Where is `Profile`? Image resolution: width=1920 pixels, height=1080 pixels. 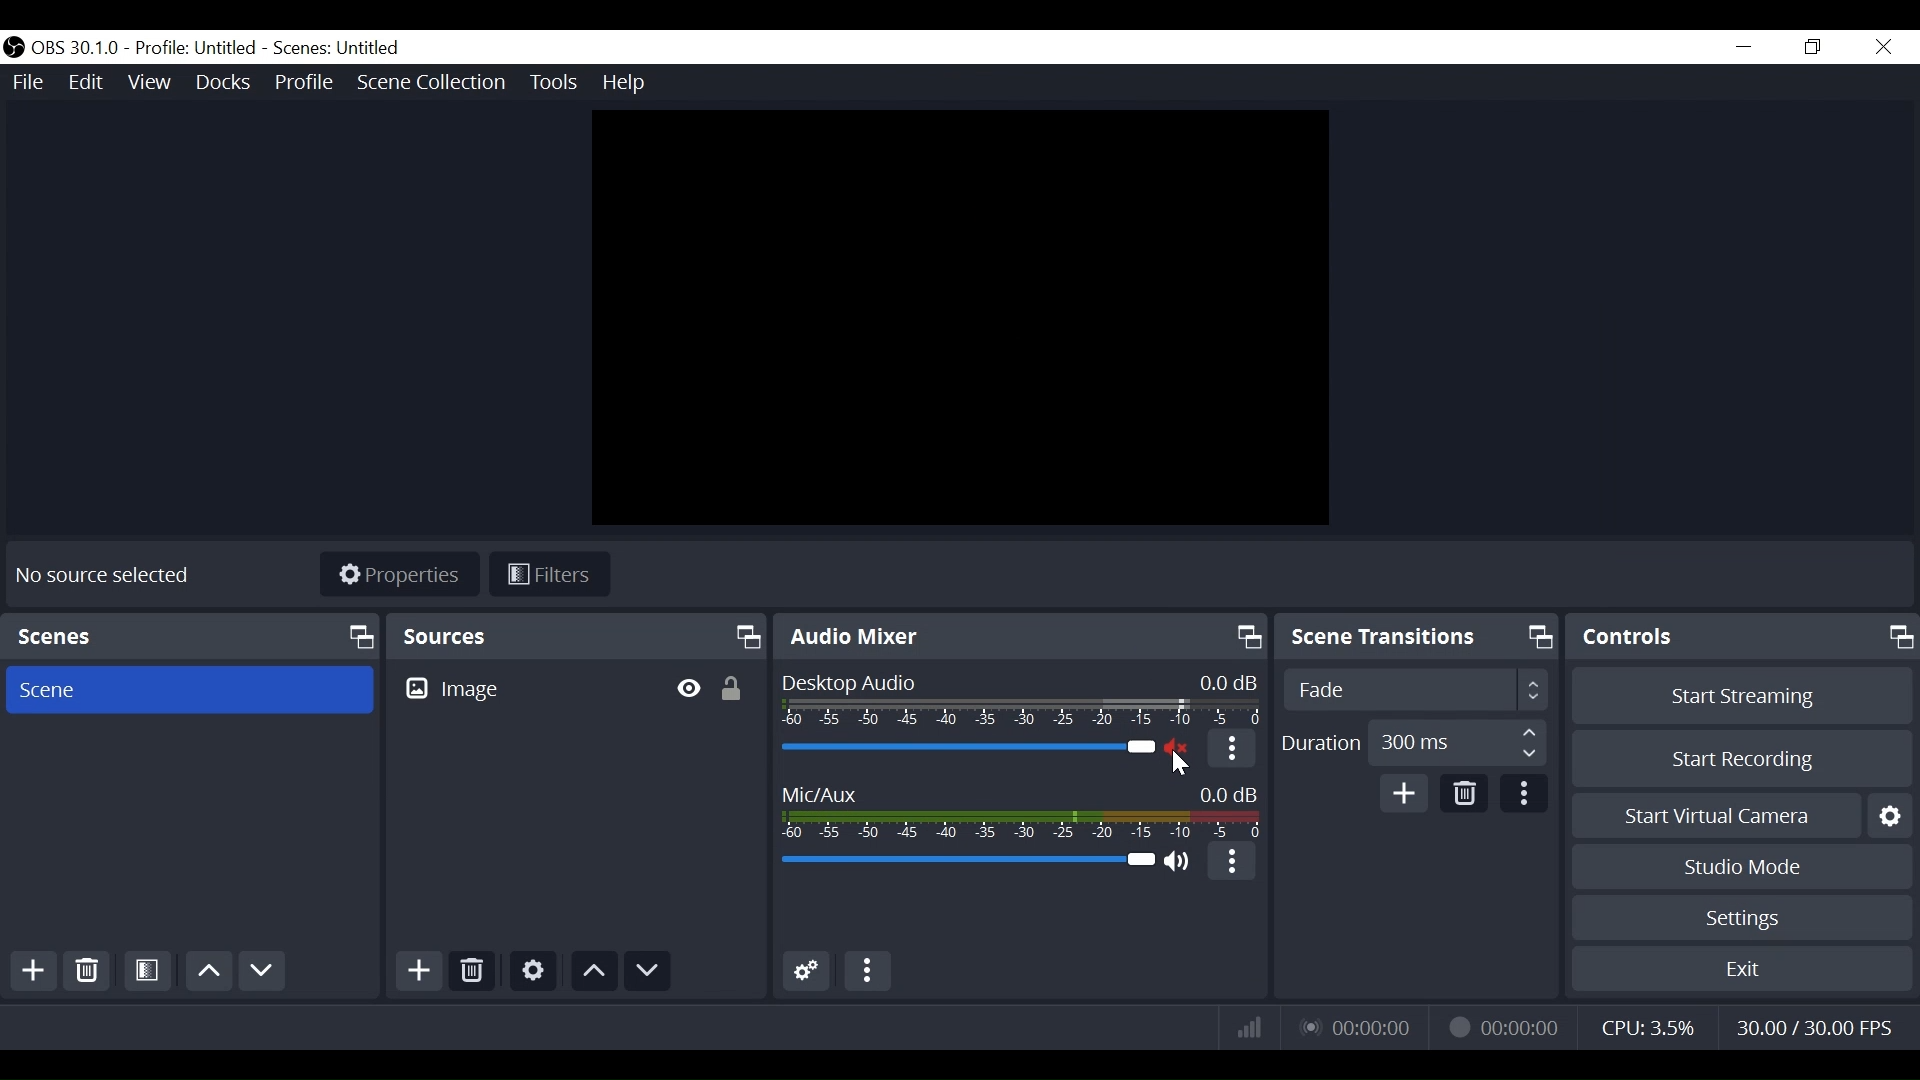 Profile is located at coordinates (304, 84).